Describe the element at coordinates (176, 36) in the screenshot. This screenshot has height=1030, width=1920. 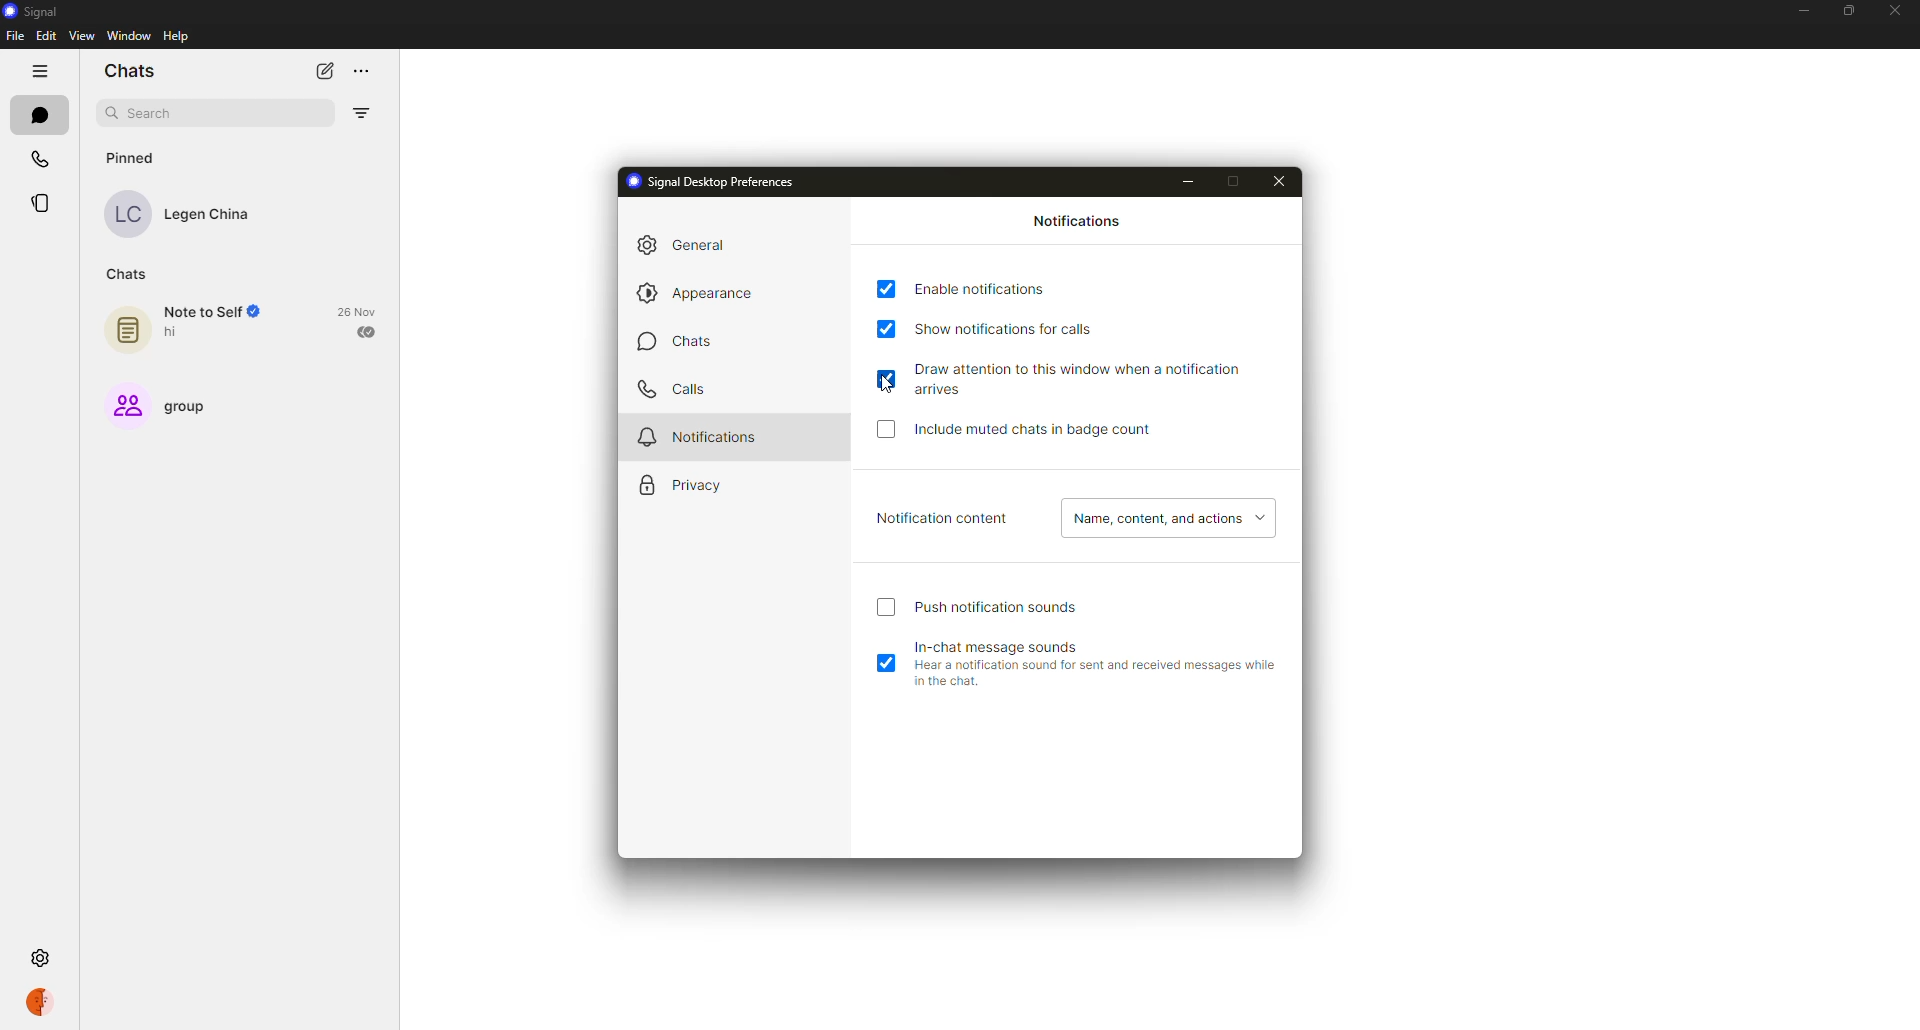
I see `help` at that location.